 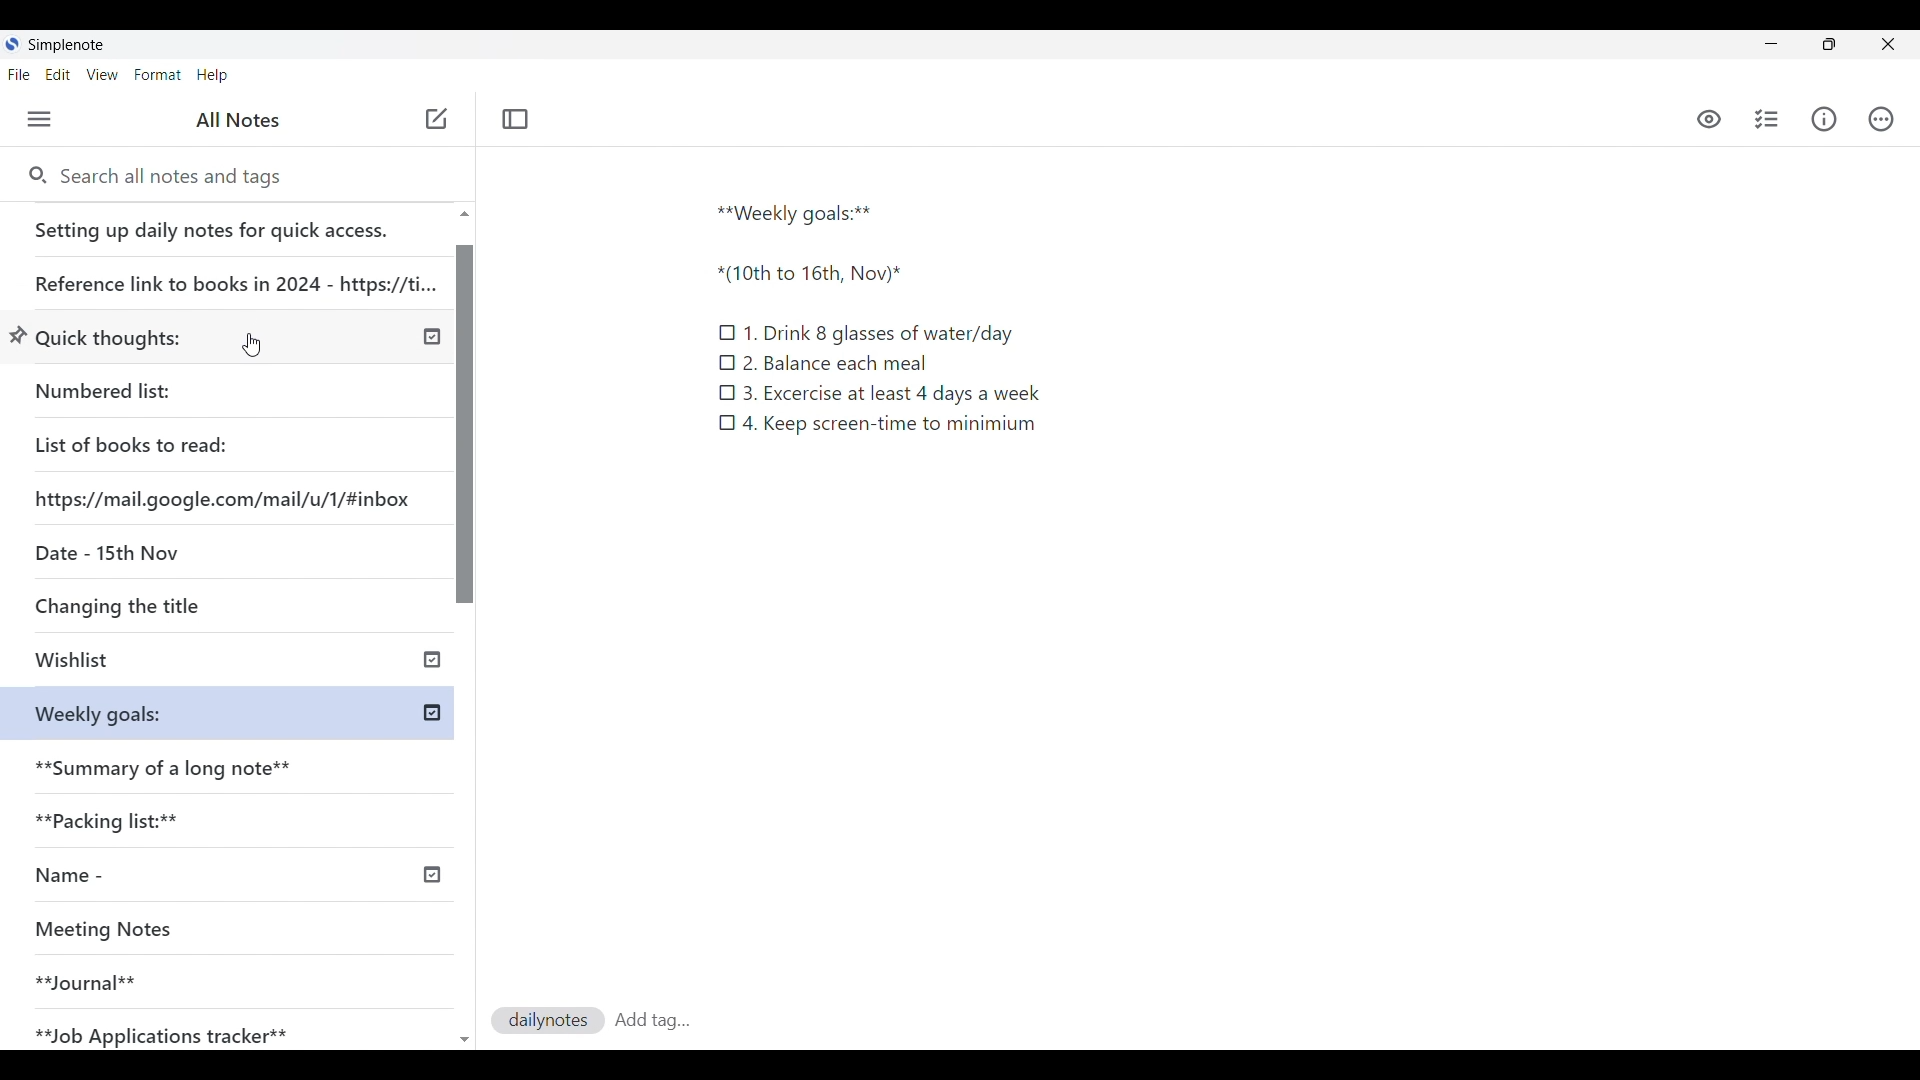 What do you see at coordinates (1766, 119) in the screenshot?
I see `Insert checklist` at bounding box center [1766, 119].